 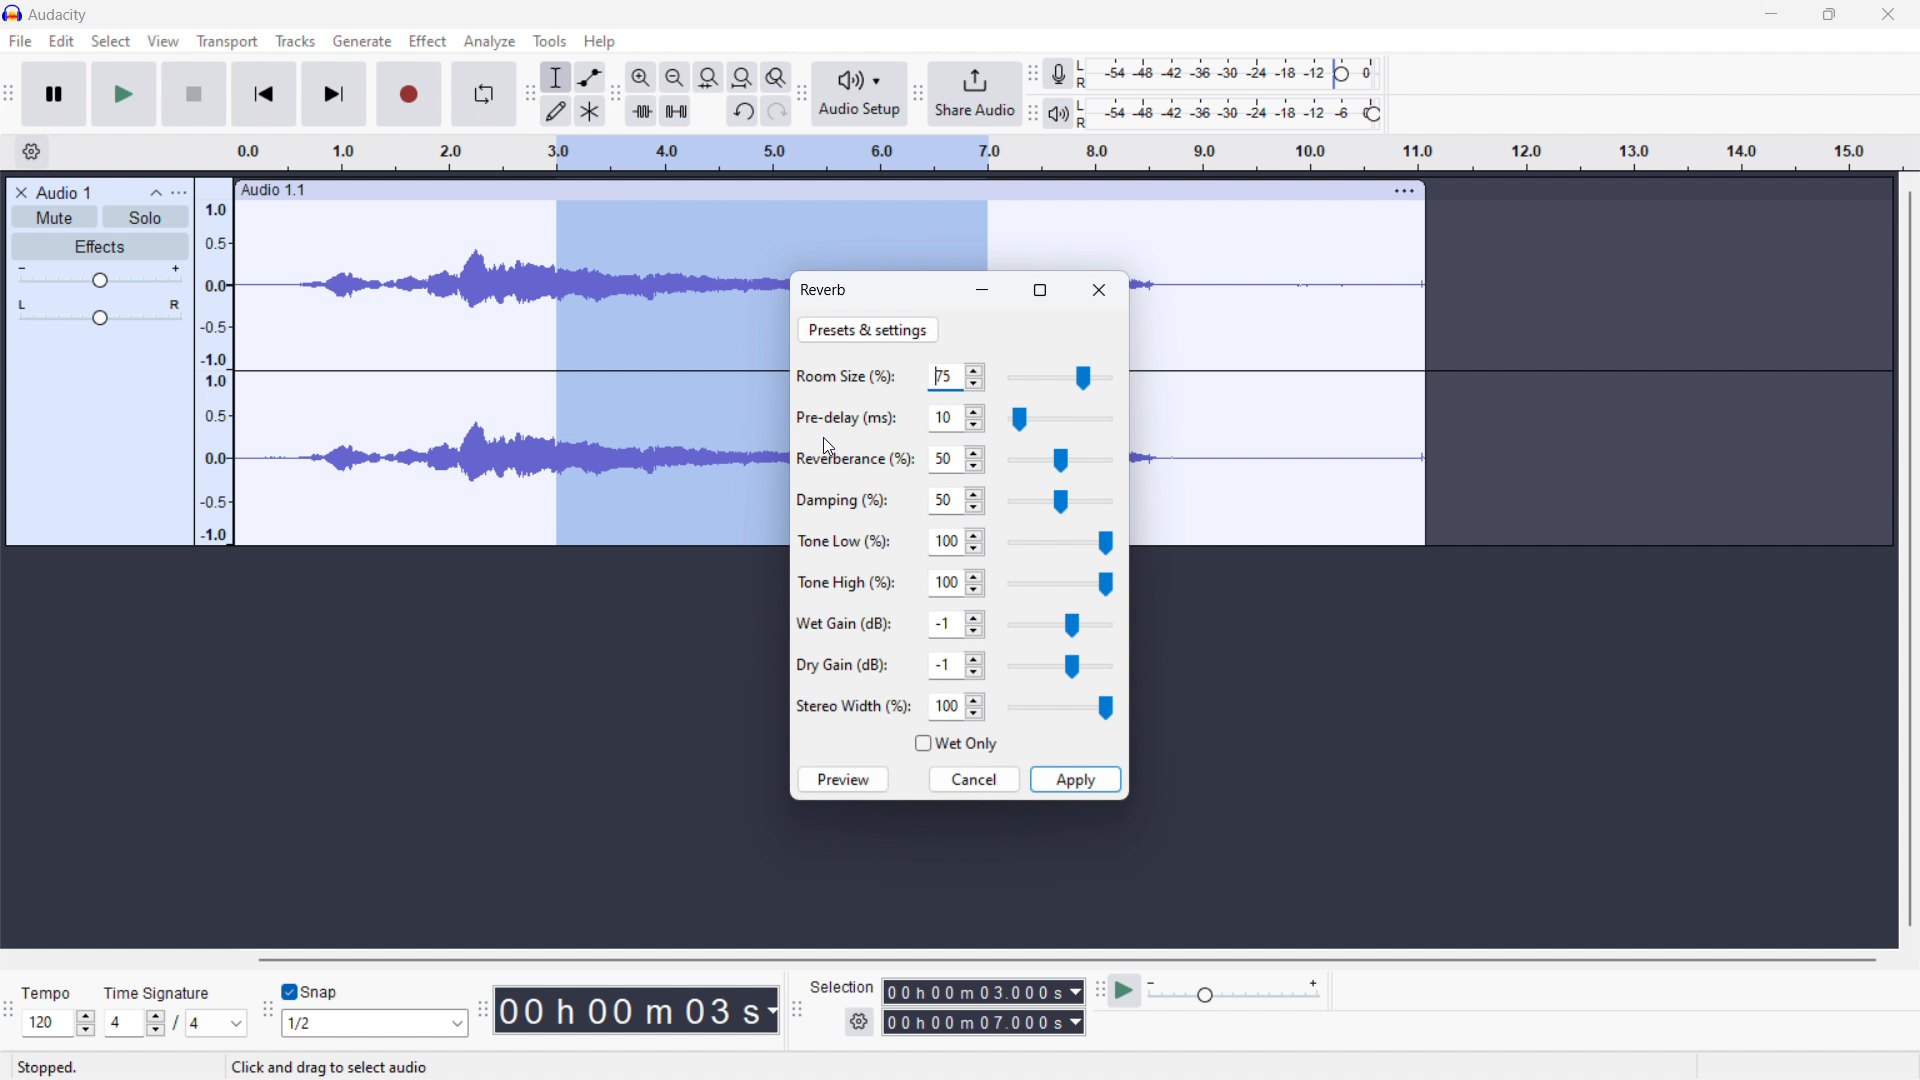 I want to click on time signature, so click(x=1064, y=150).